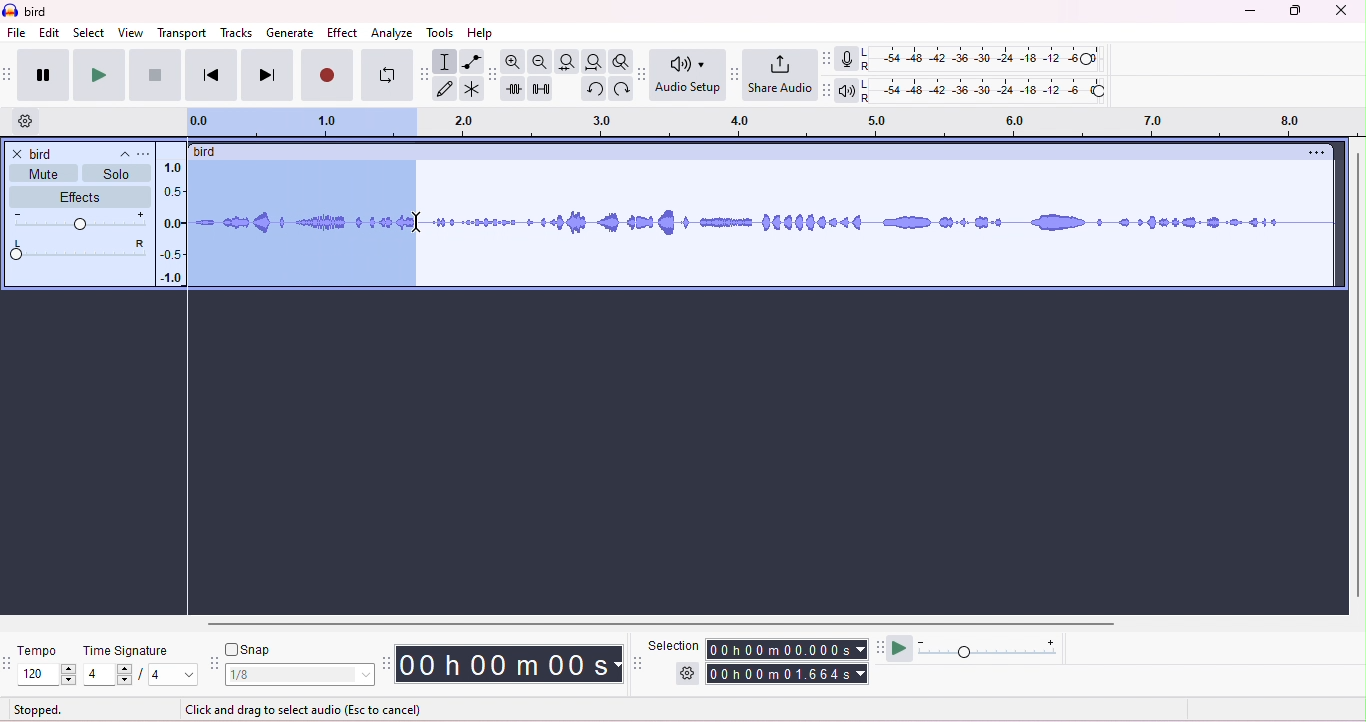  Describe the element at coordinates (155, 75) in the screenshot. I see `stop` at that location.